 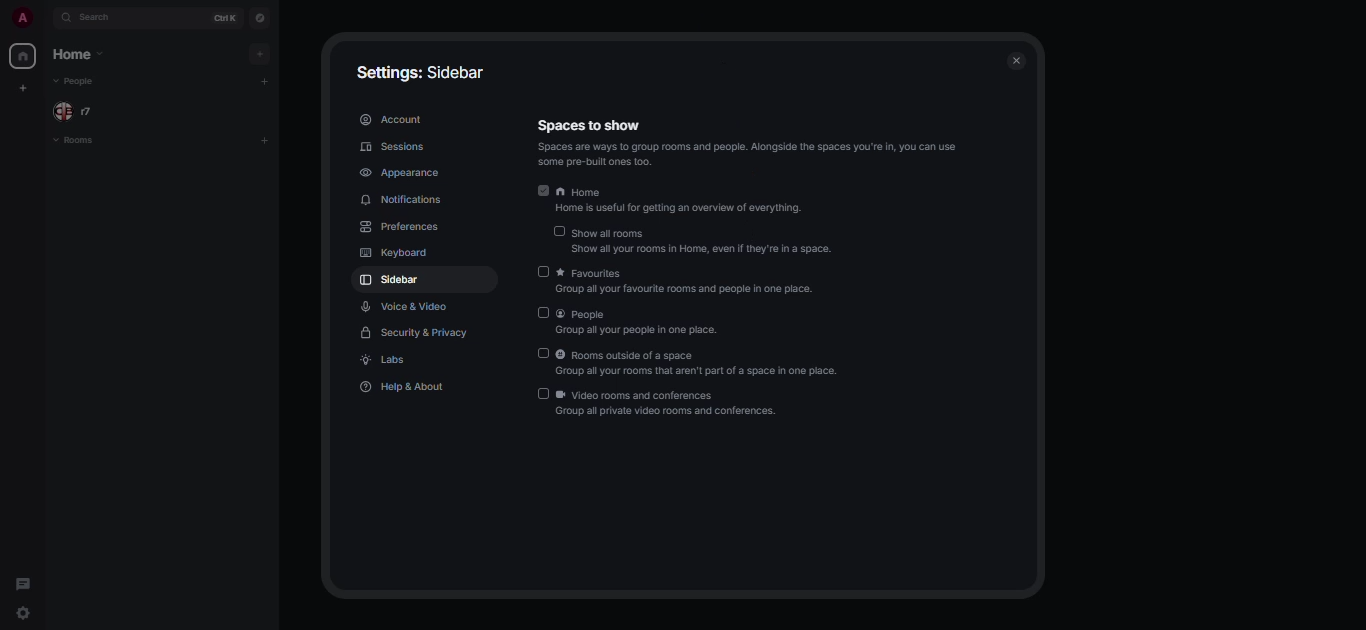 I want to click on account, so click(x=391, y=120).